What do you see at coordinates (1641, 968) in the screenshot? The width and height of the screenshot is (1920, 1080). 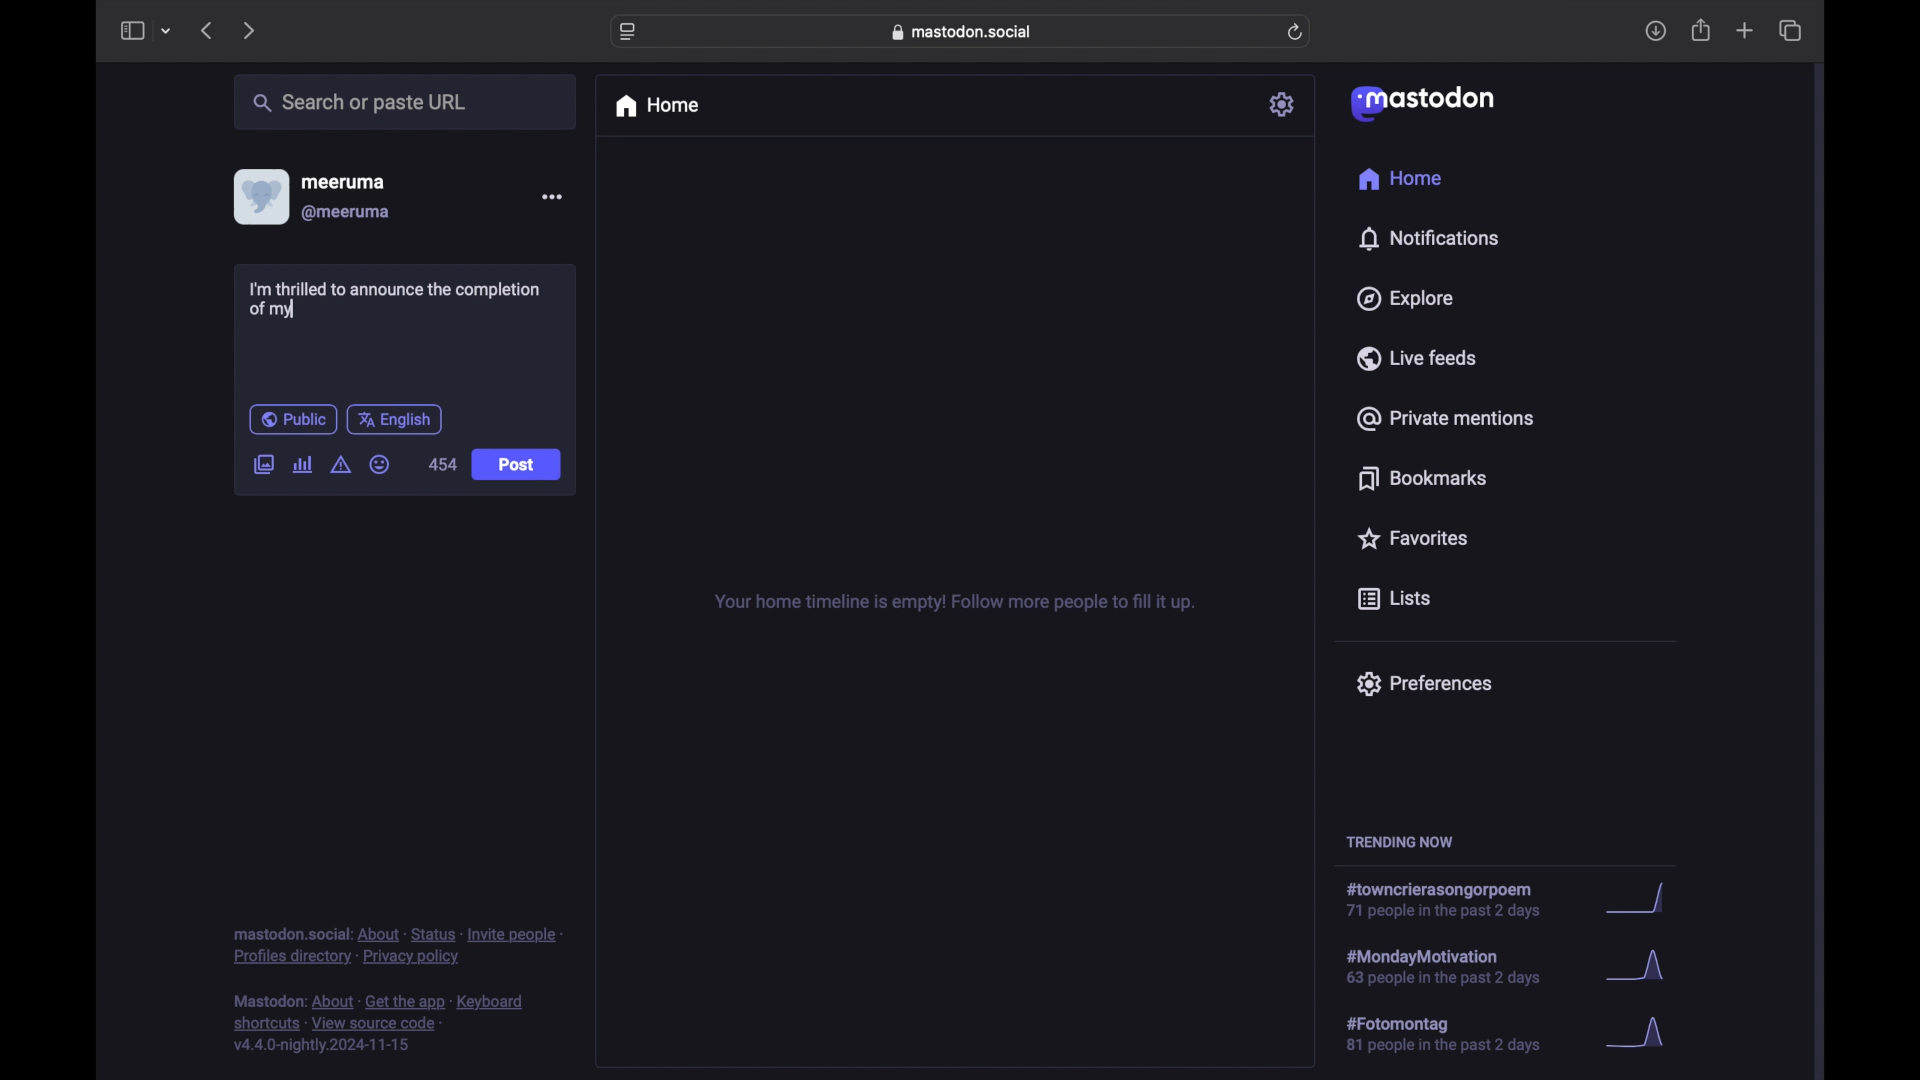 I see `graph` at bounding box center [1641, 968].